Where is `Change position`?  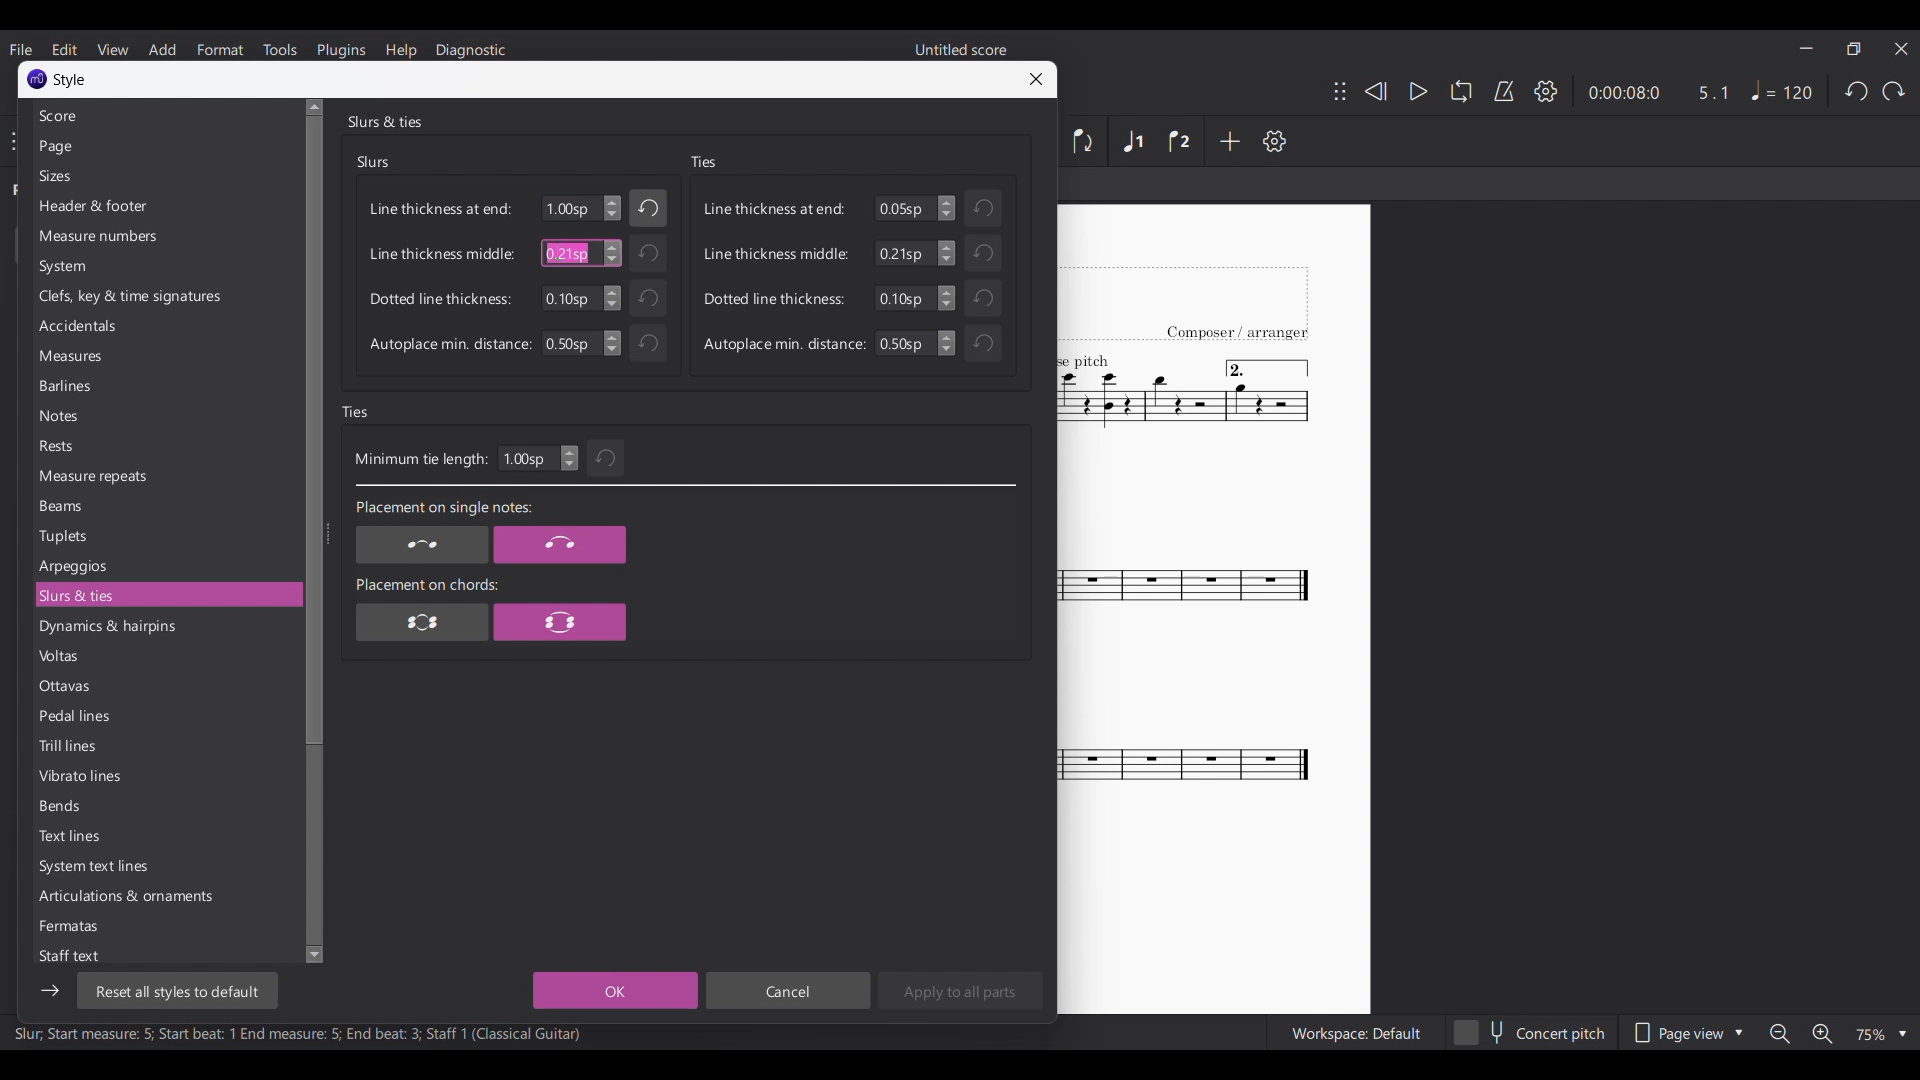
Change position is located at coordinates (1340, 91).